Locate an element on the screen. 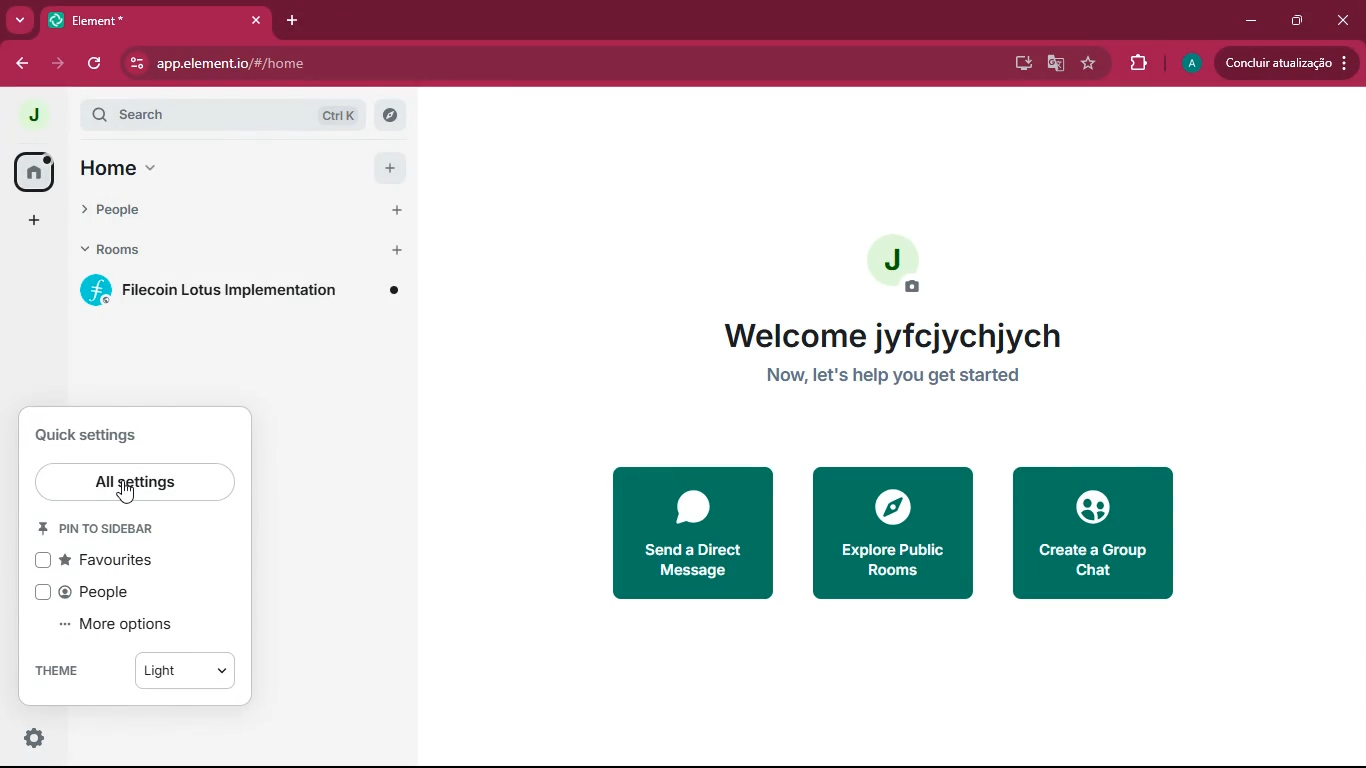 This screenshot has width=1366, height=768. profile picture is located at coordinates (897, 265).